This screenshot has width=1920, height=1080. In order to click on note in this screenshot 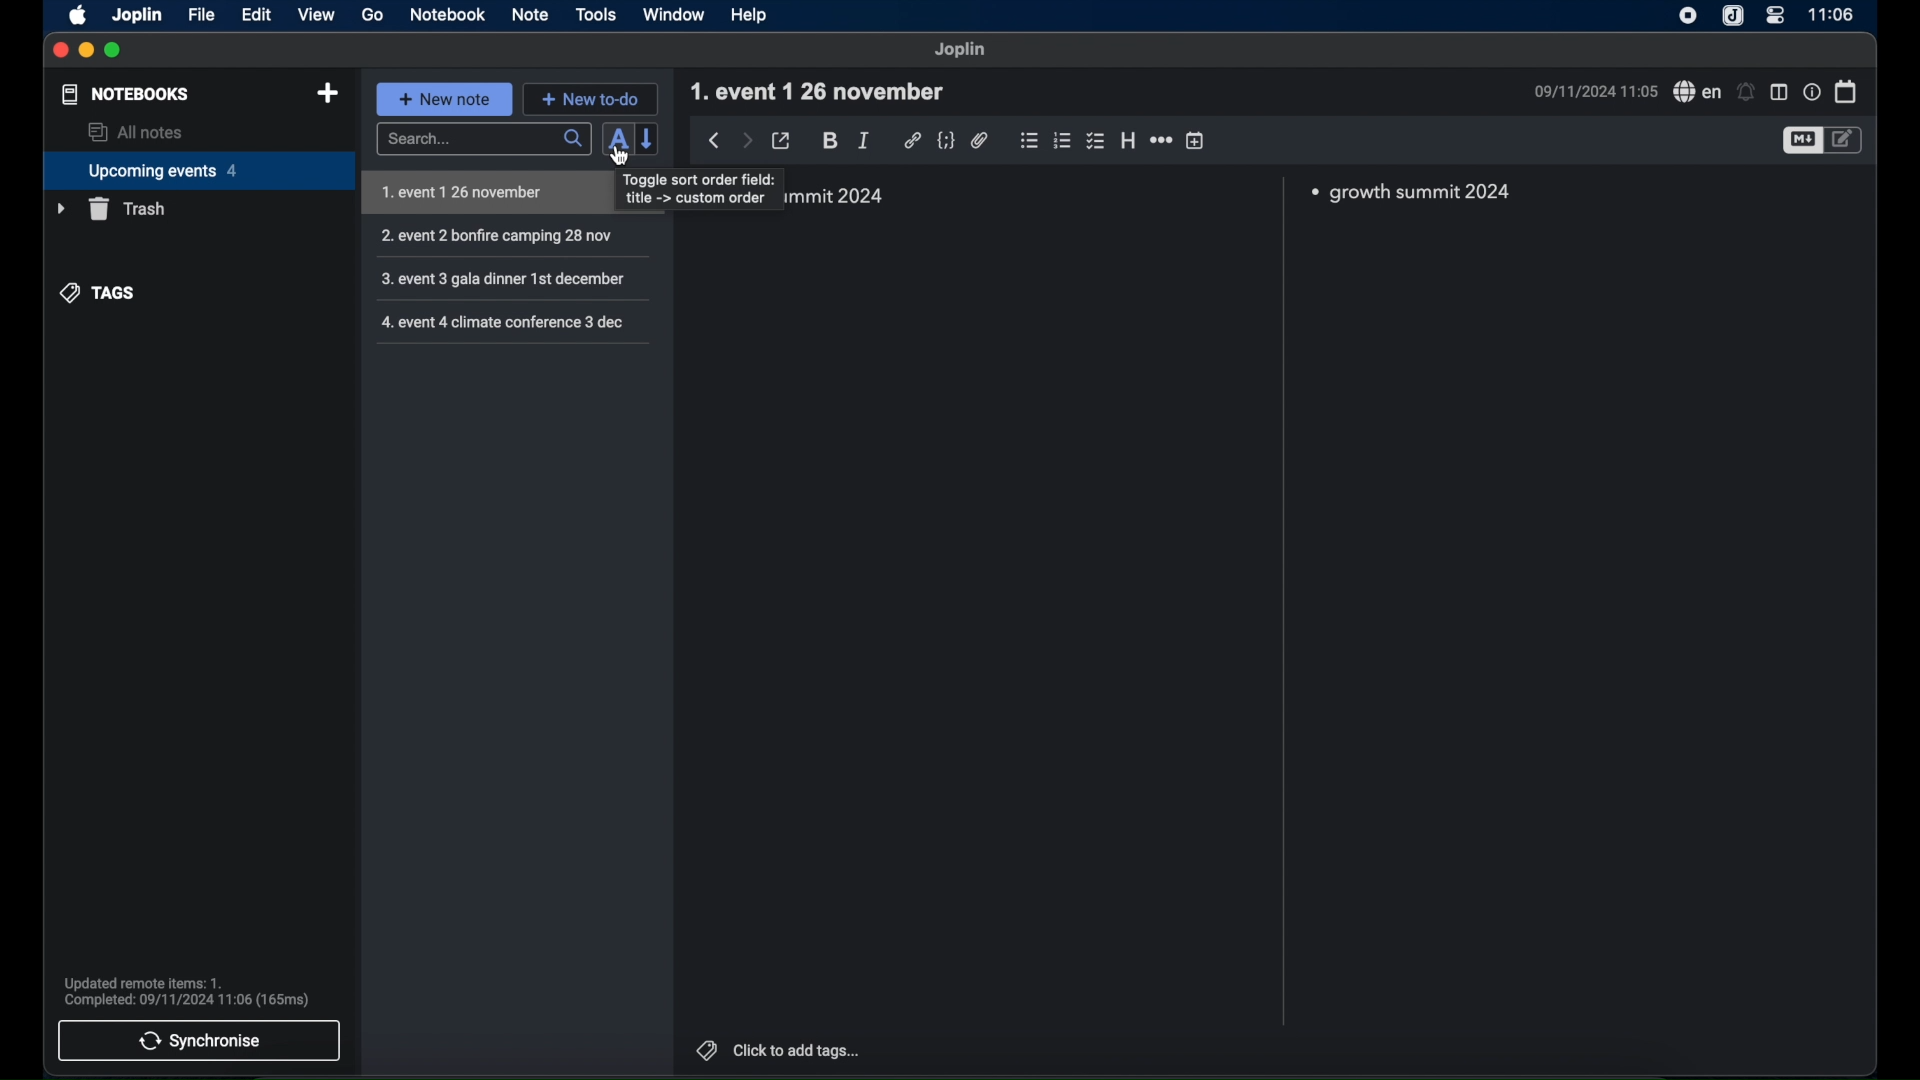, I will do `click(530, 15)`.